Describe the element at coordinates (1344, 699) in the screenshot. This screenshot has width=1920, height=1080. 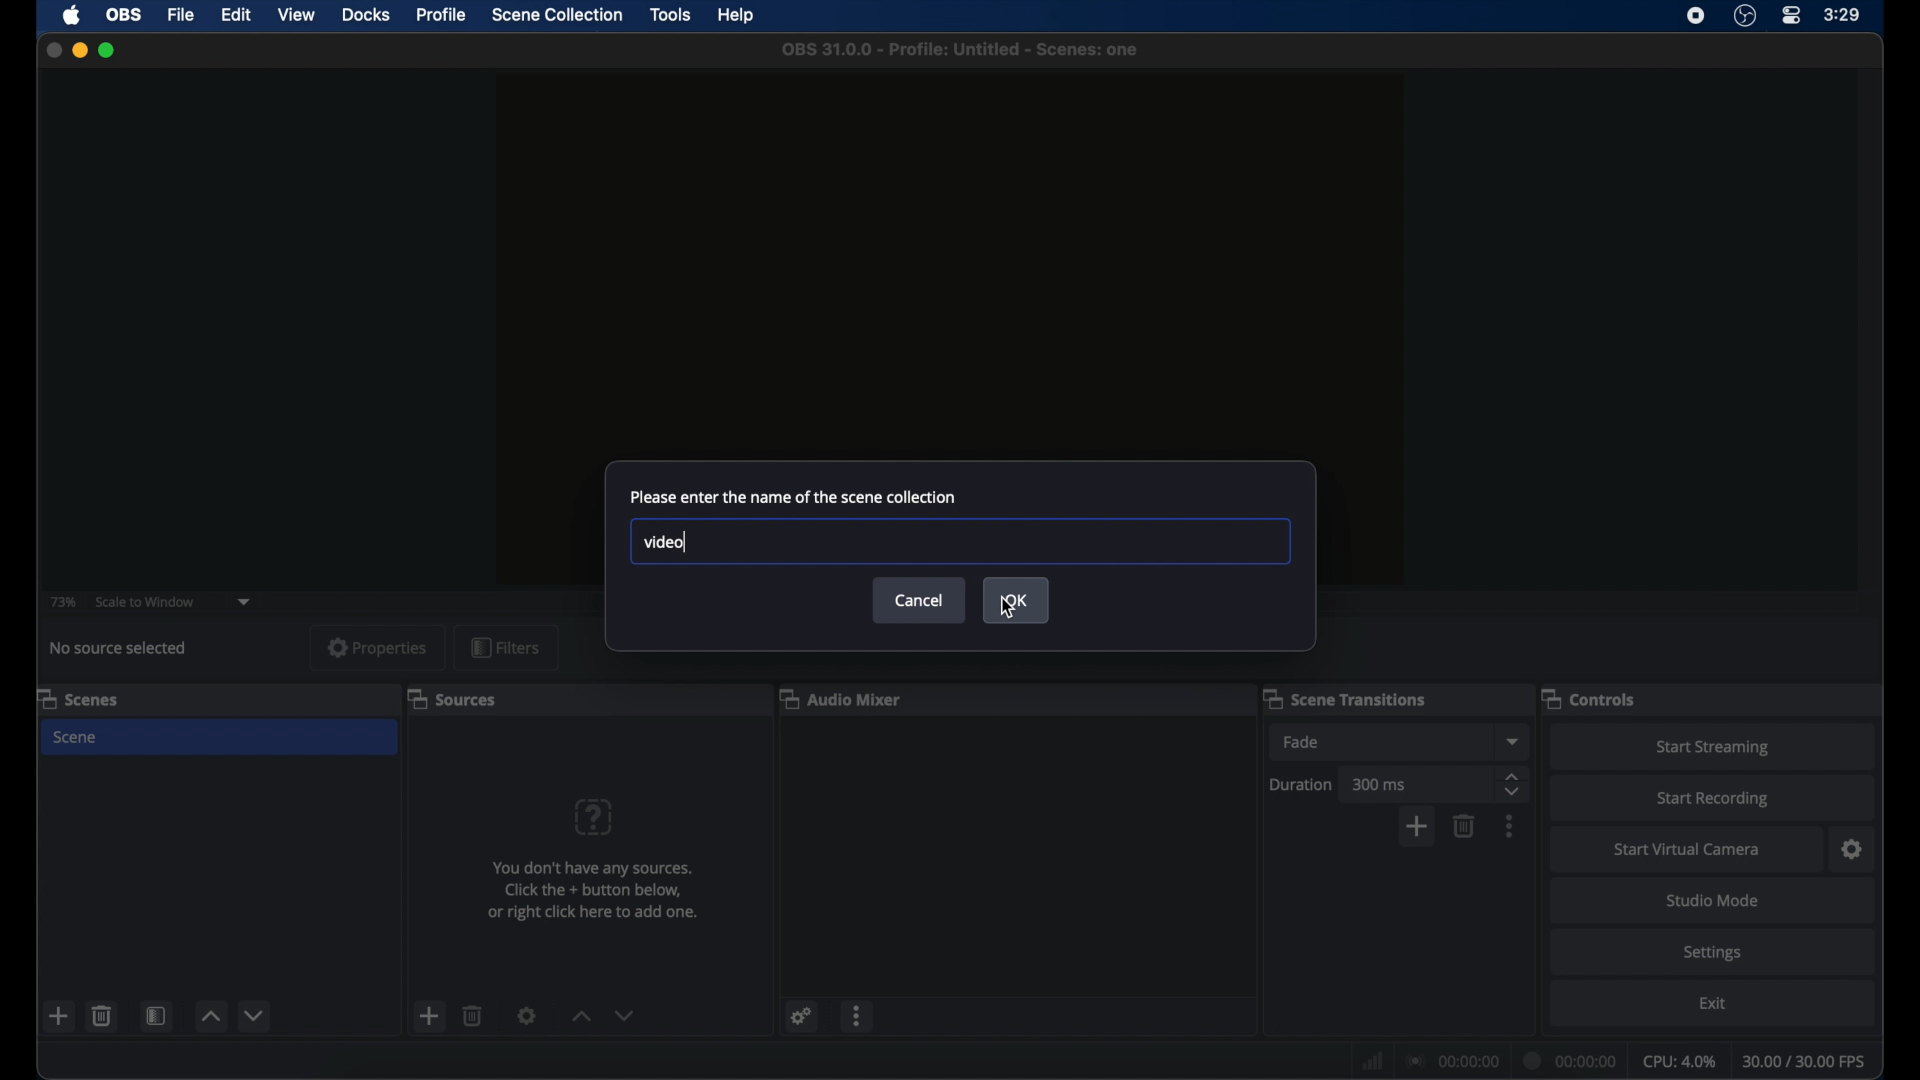
I see `scene transitions` at that location.